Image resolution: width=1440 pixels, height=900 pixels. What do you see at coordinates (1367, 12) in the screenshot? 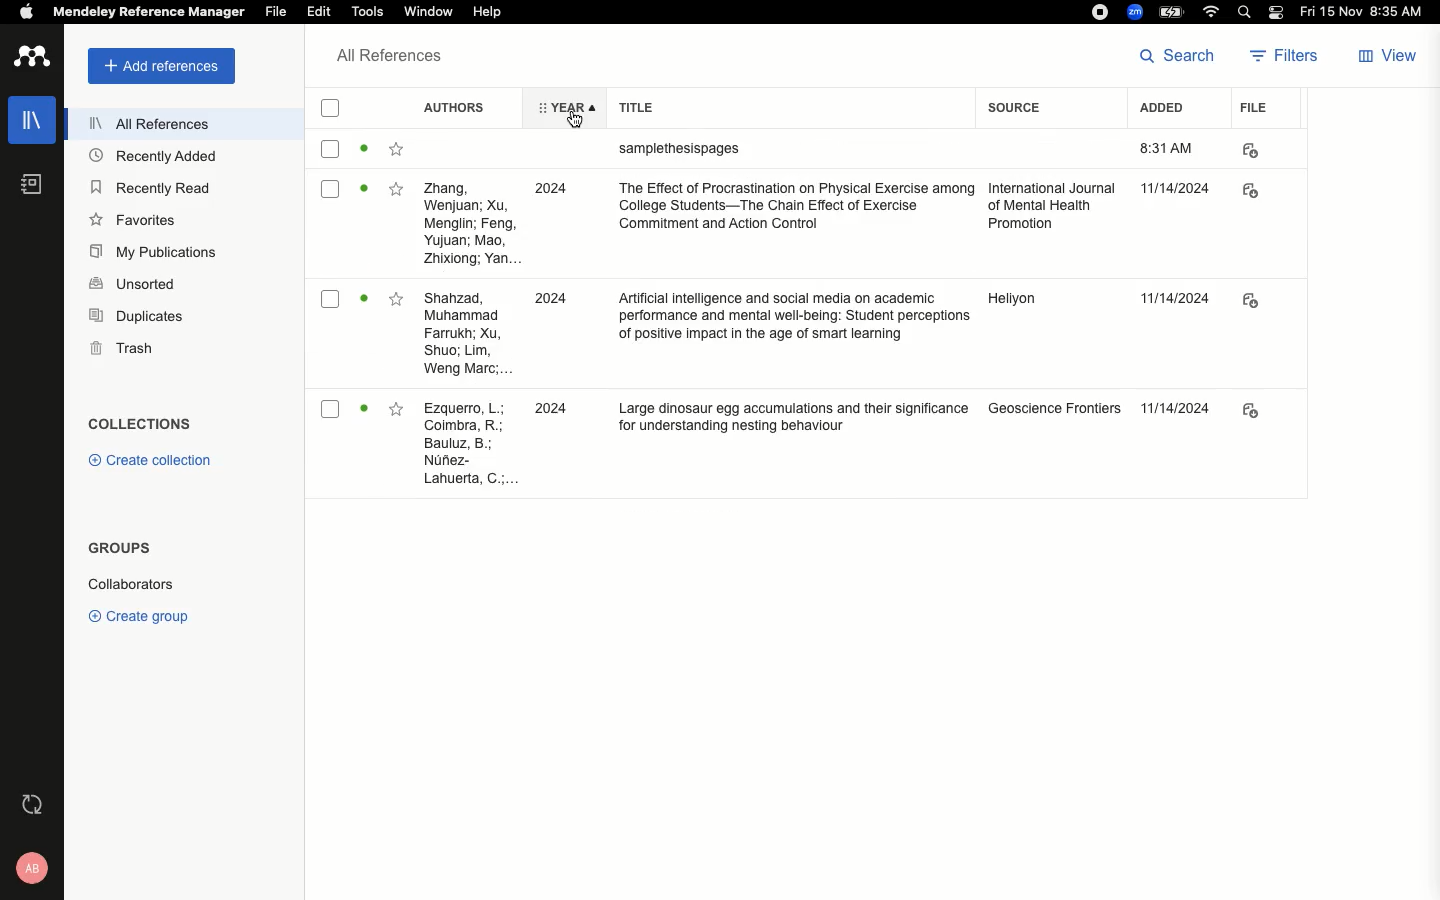
I see `Date/time` at bounding box center [1367, 12].